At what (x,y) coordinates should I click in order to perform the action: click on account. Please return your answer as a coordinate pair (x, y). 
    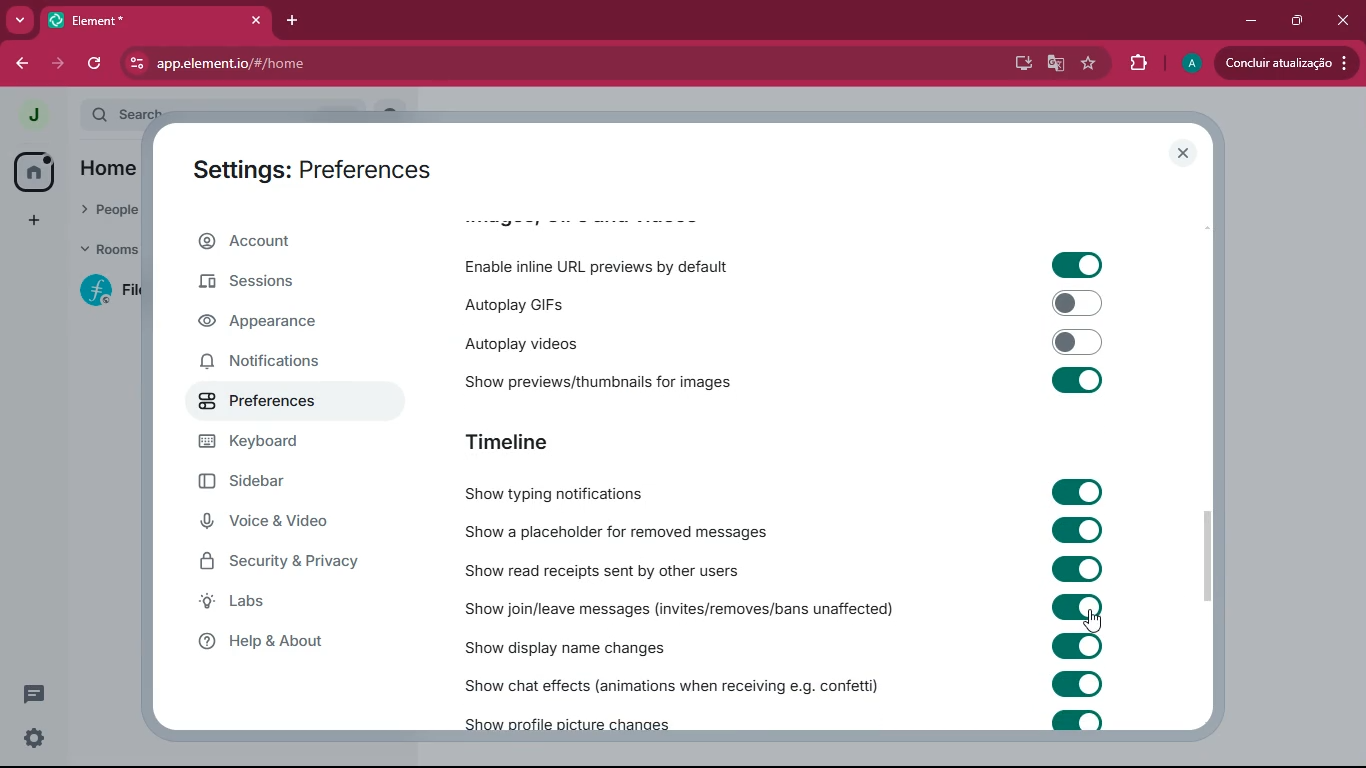
    Looking at the image, I should click on (296, 239).